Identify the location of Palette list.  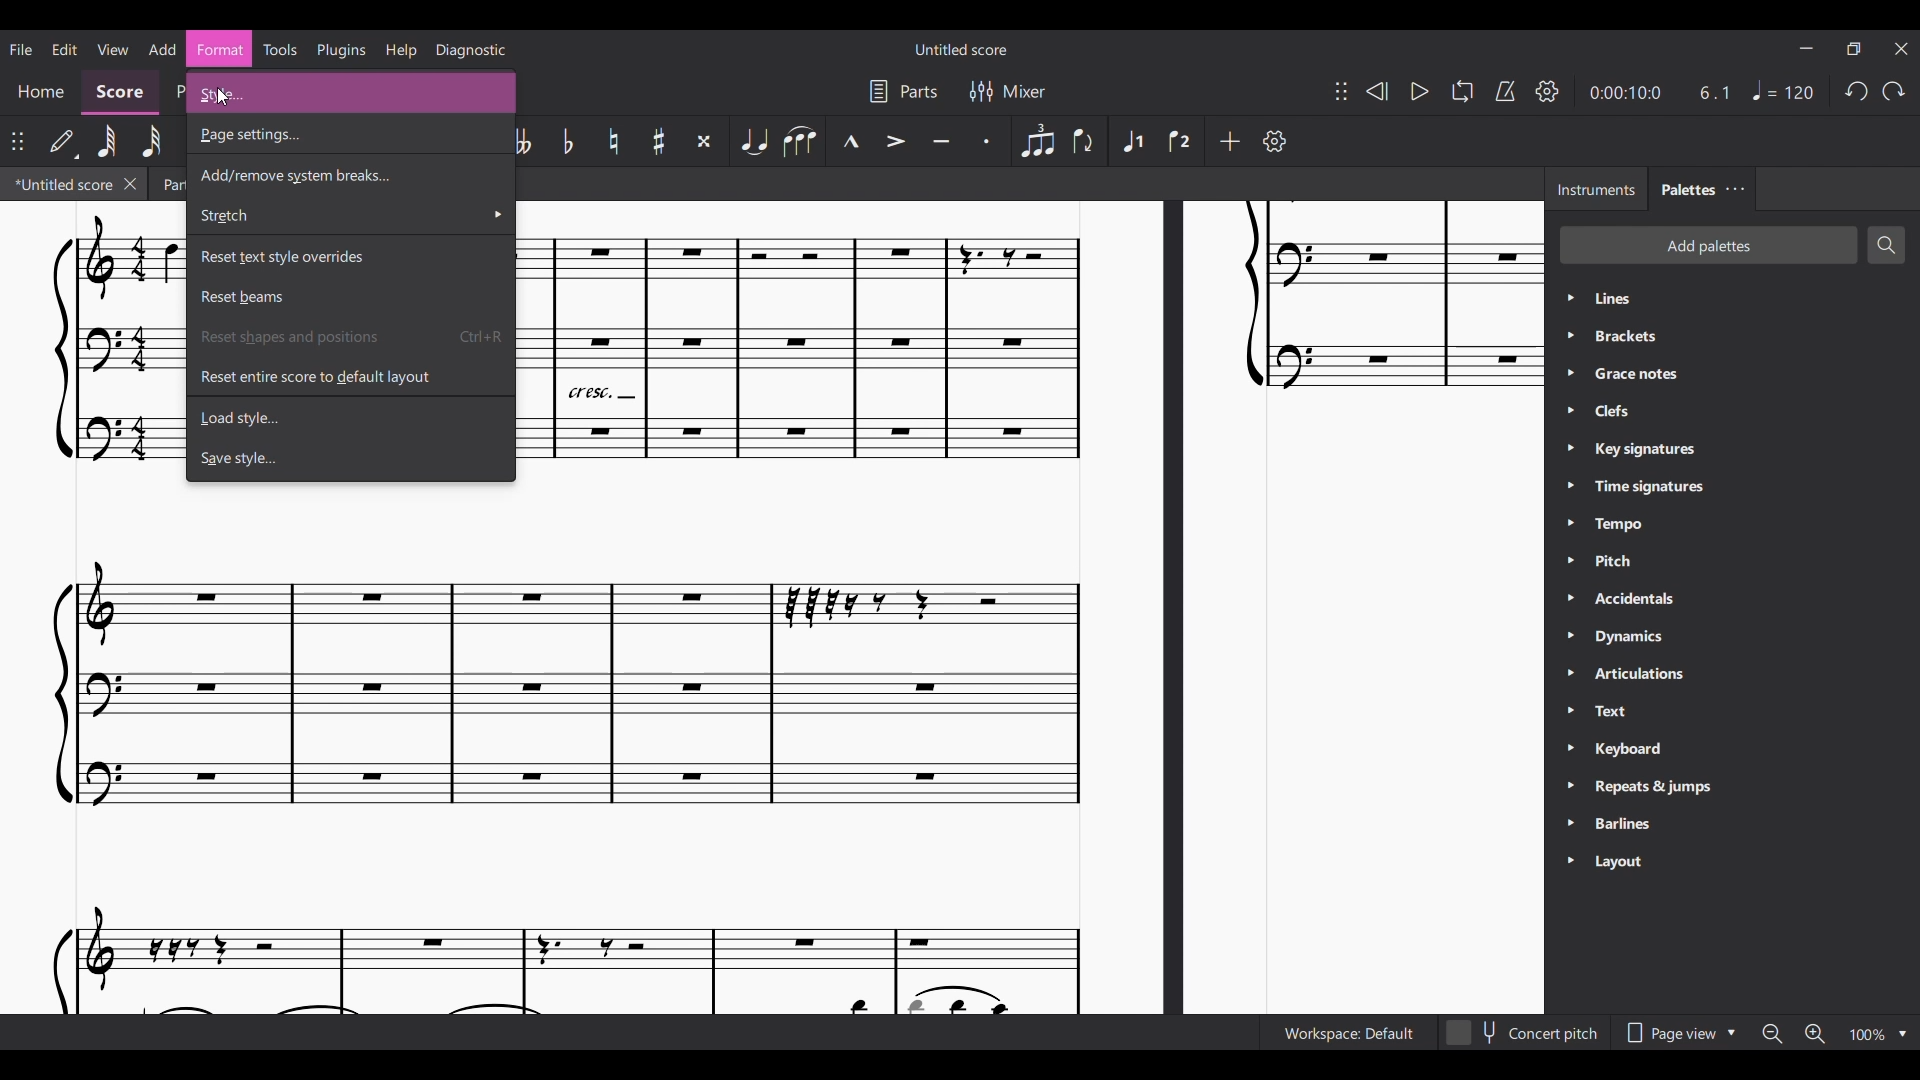
(1752, 582).